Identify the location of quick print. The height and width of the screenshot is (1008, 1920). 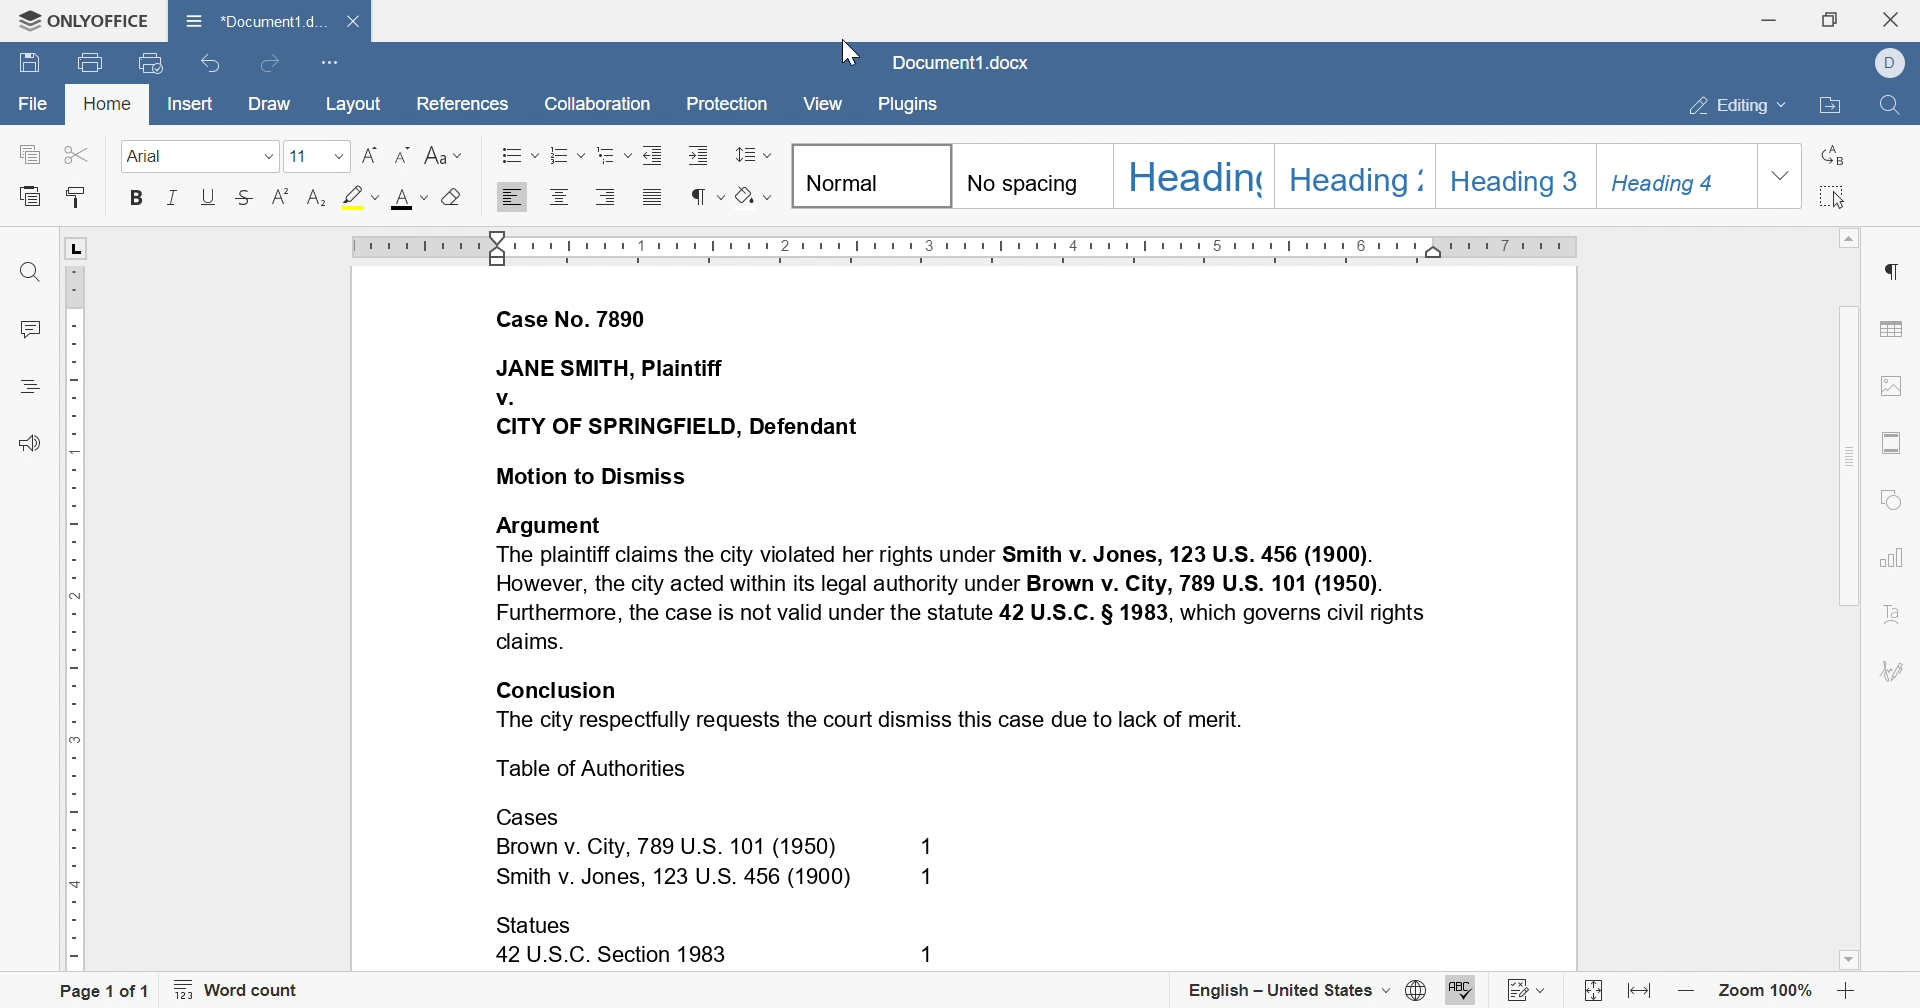
(93, 60).